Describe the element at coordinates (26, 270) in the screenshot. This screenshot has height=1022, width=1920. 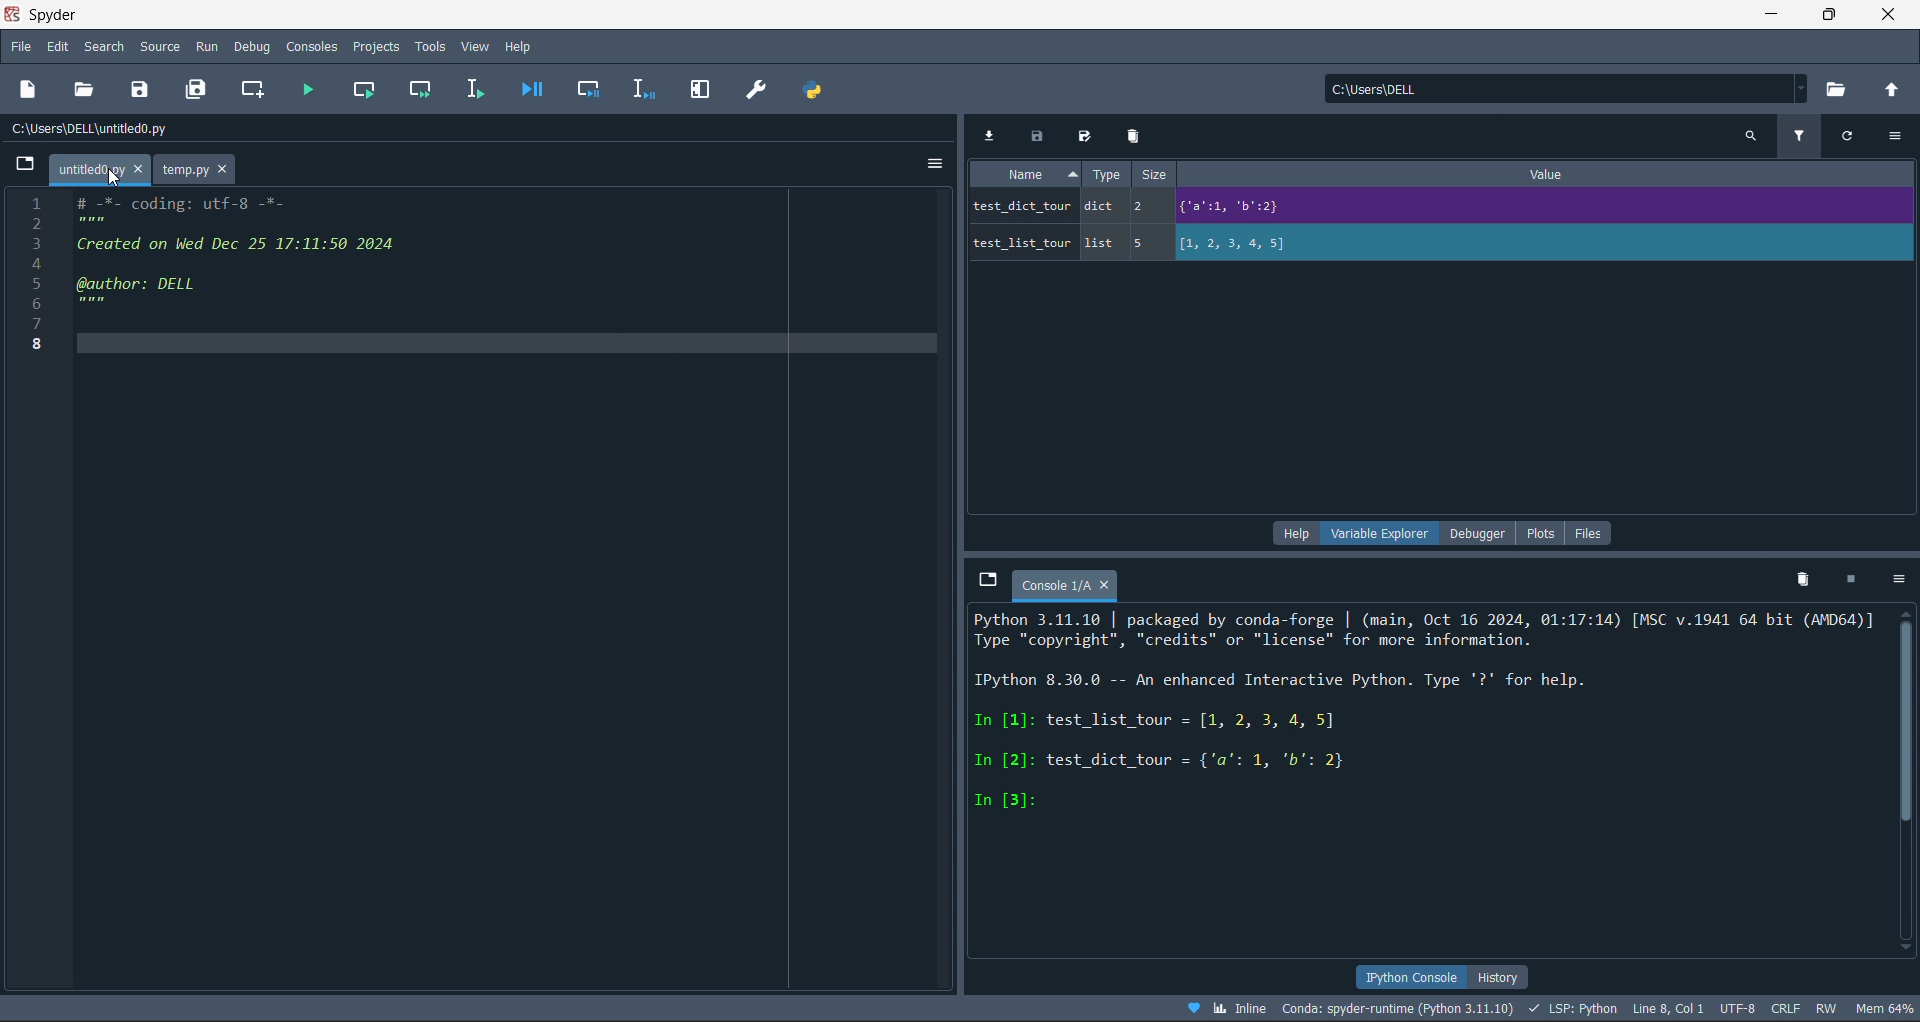
I see `1 2 3 4 5 6 7 8` at that location.